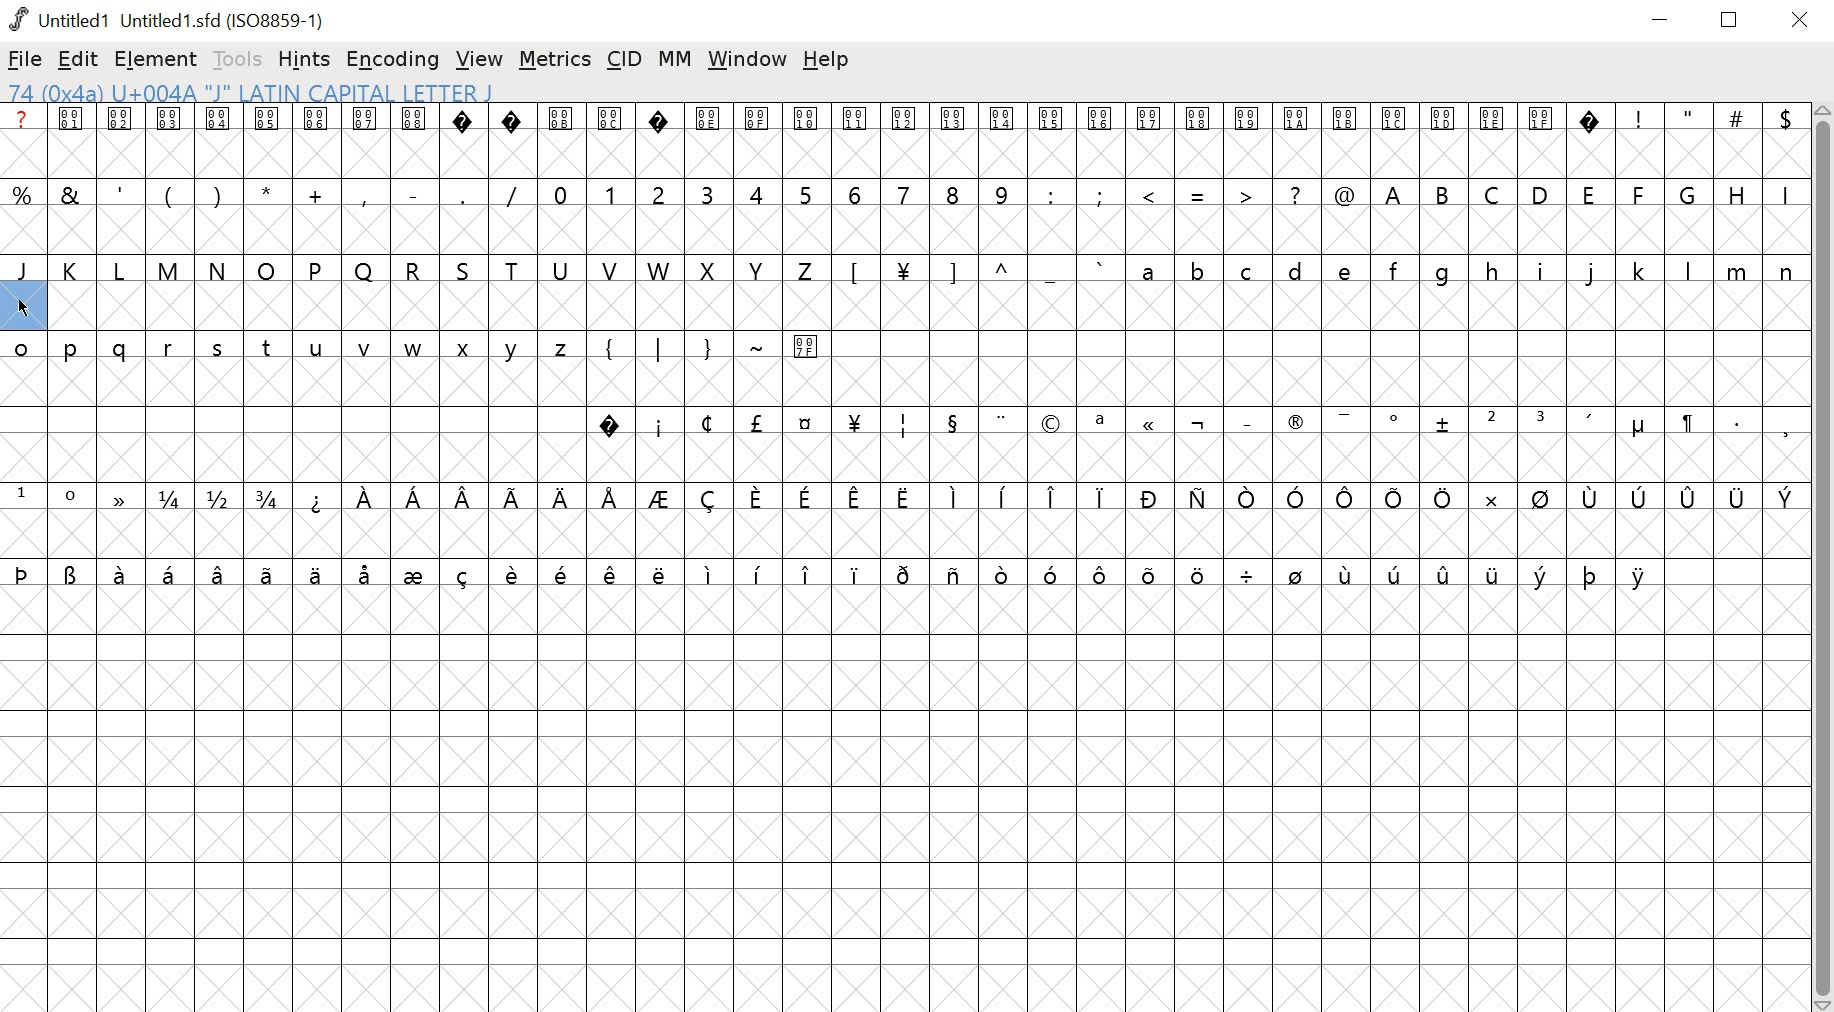  Describe the element at coordinates (554, 61) in the screenshot. I see `METRICS` at that location.